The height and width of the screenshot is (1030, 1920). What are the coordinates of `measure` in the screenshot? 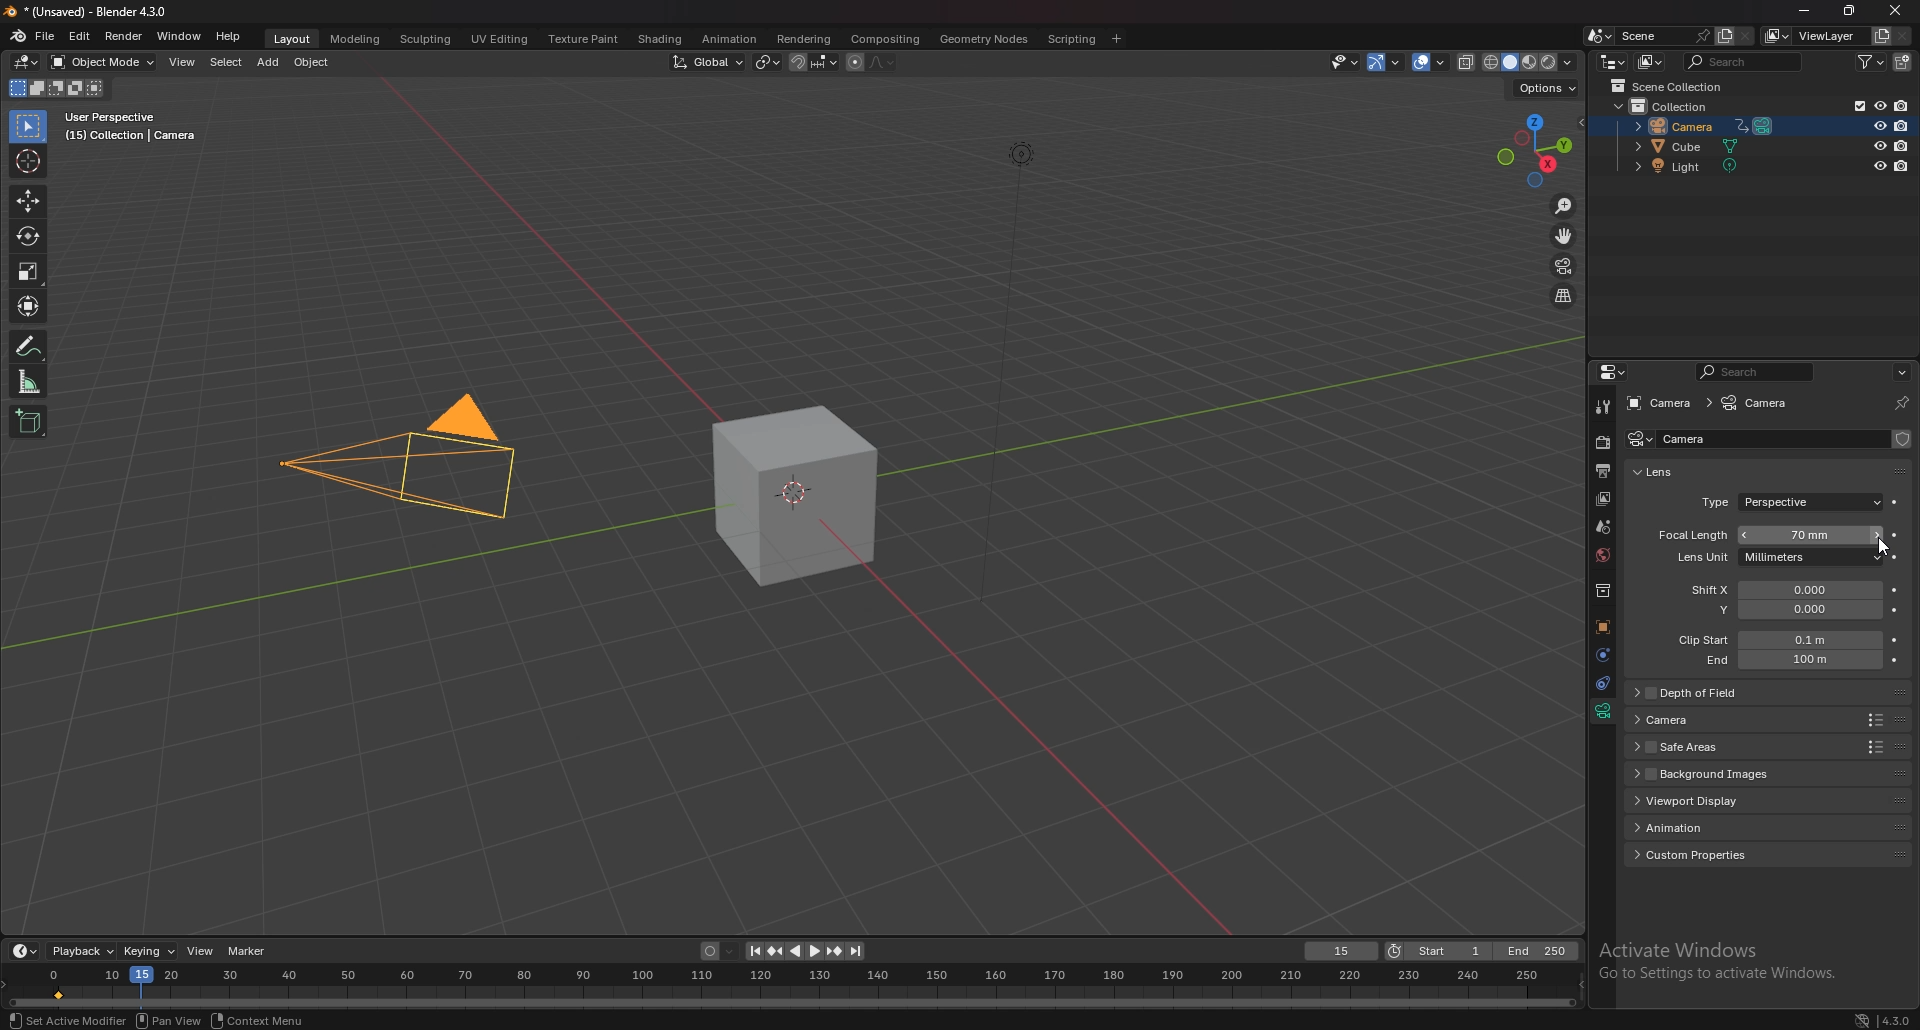 It's located at (30, 380).